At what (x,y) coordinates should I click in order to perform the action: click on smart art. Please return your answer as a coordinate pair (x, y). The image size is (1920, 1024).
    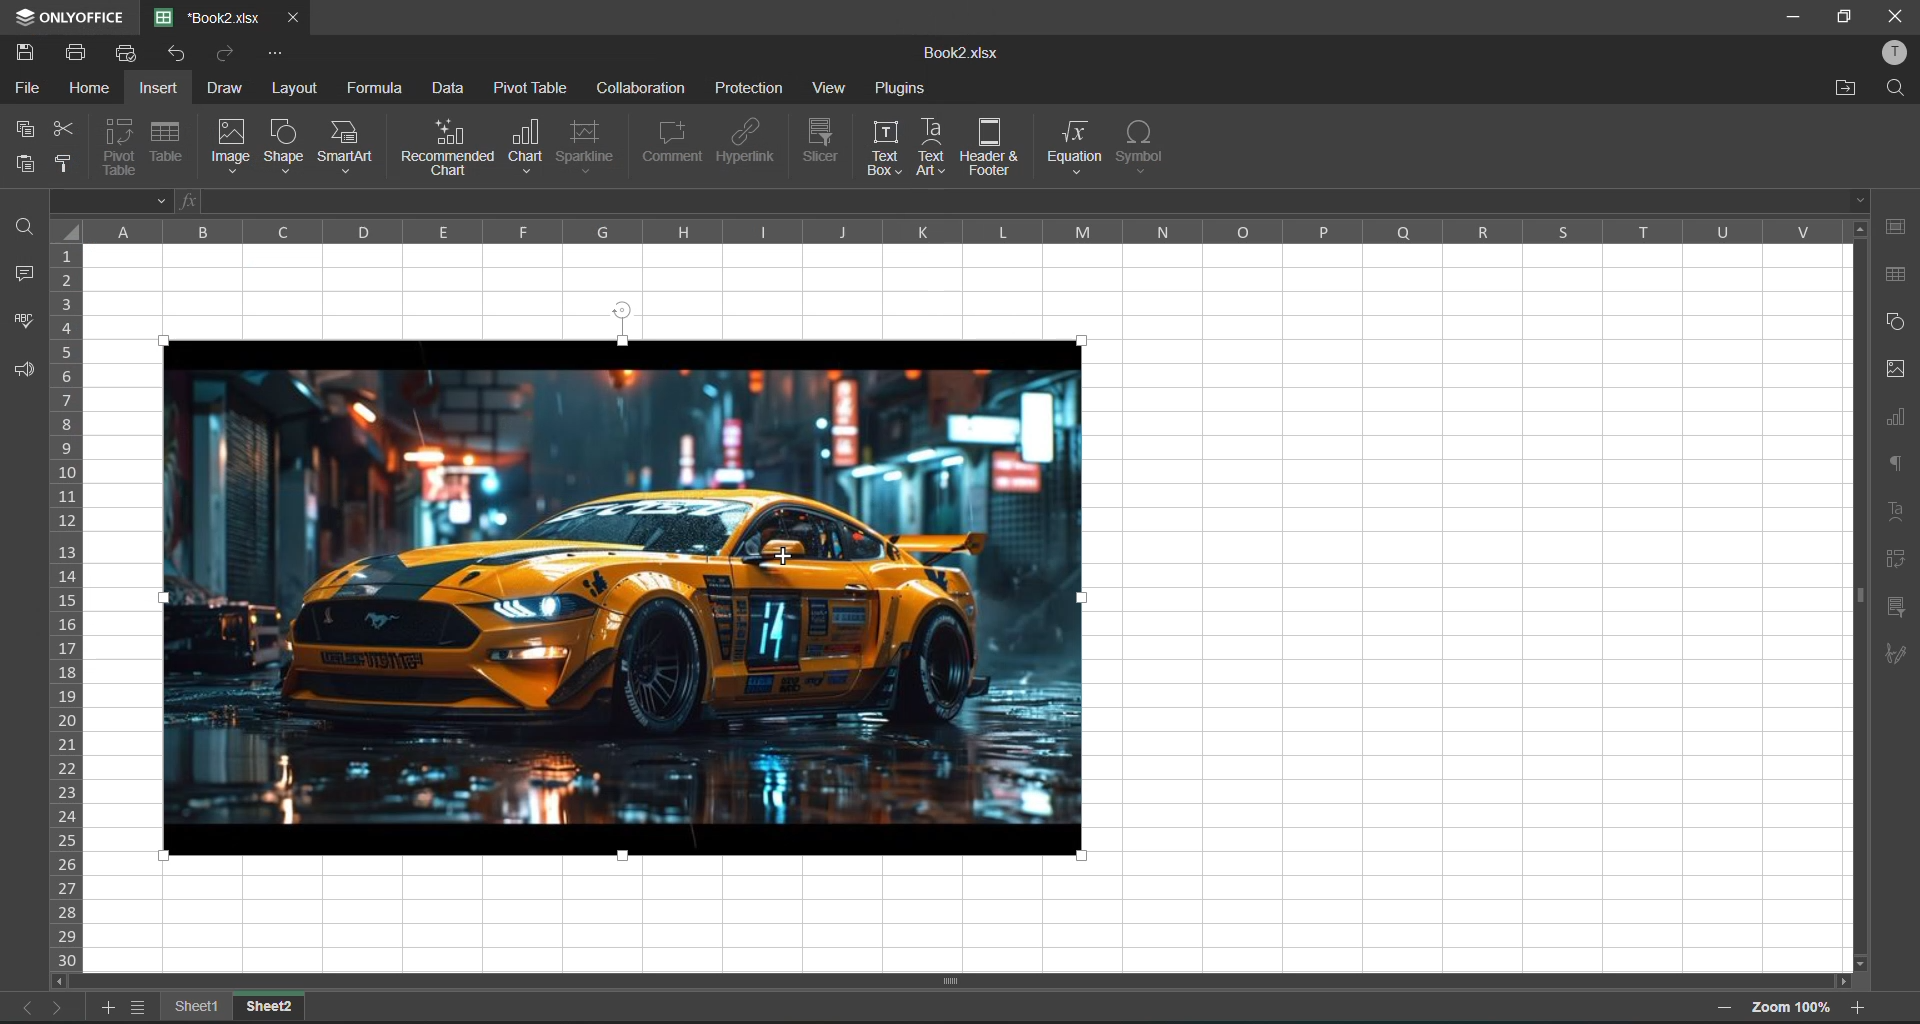
    Looking at the image, I should click on (347, 147).